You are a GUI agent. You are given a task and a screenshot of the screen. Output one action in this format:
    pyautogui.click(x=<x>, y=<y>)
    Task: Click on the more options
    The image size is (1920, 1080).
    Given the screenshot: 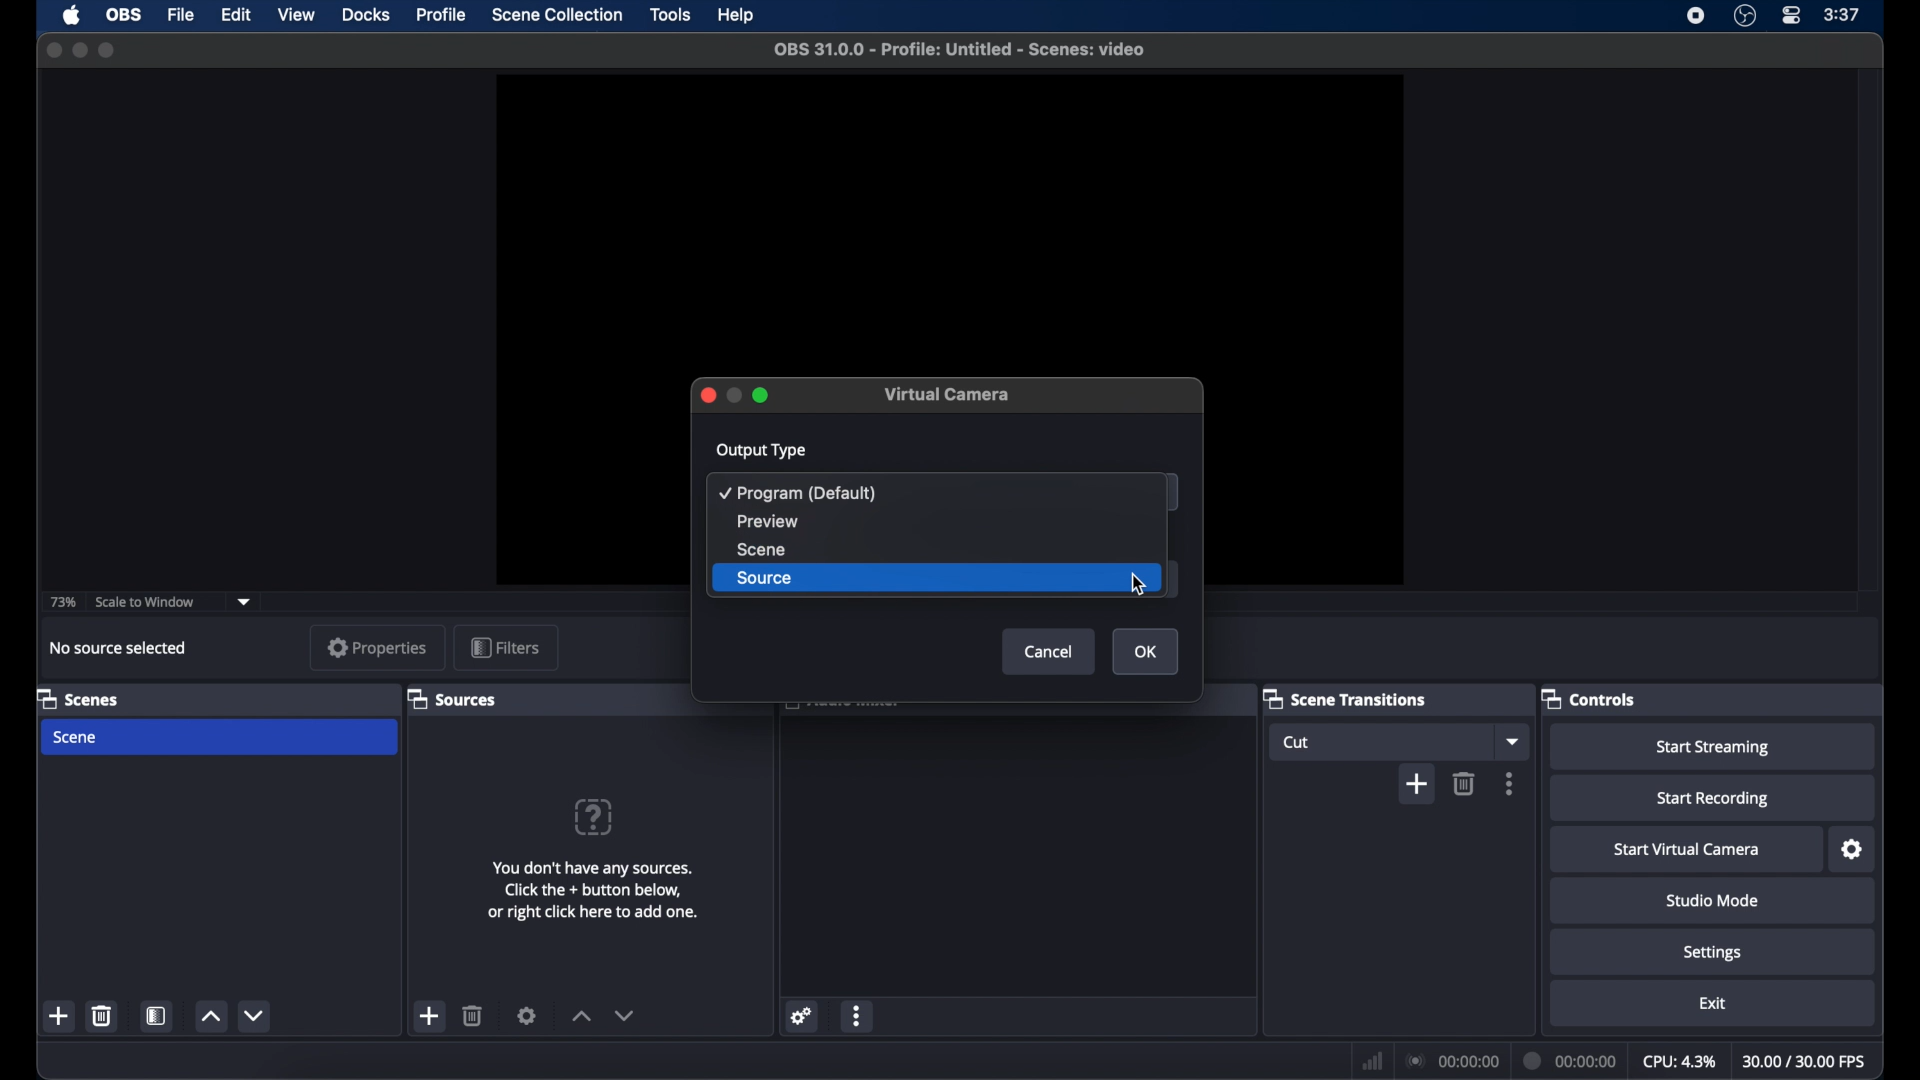 What is the action you would take?
    pyautogui.click(x=857, y=1015)
    